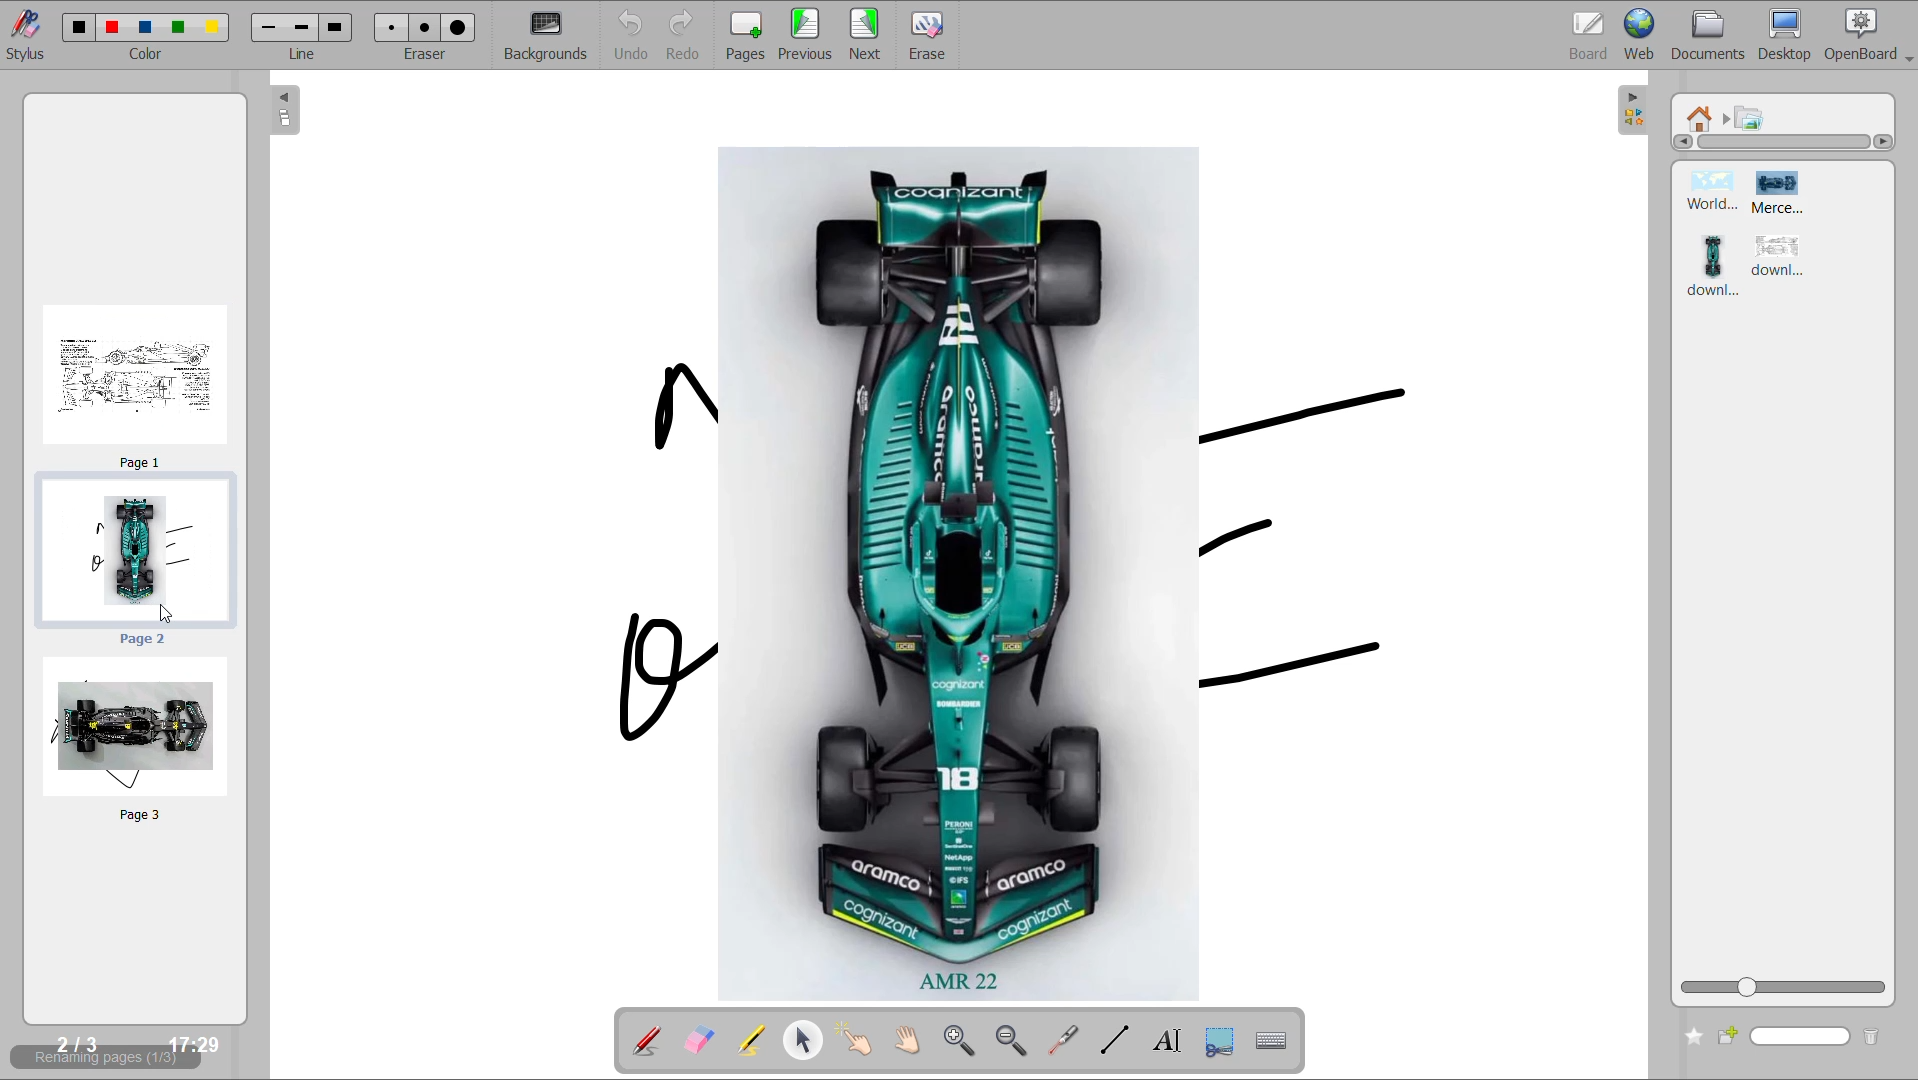 The width and height of the screenshot is (1918, 1080). Describe the element at coordinates (858, 1041) in the screenshot. I see `interact with items` at that location.